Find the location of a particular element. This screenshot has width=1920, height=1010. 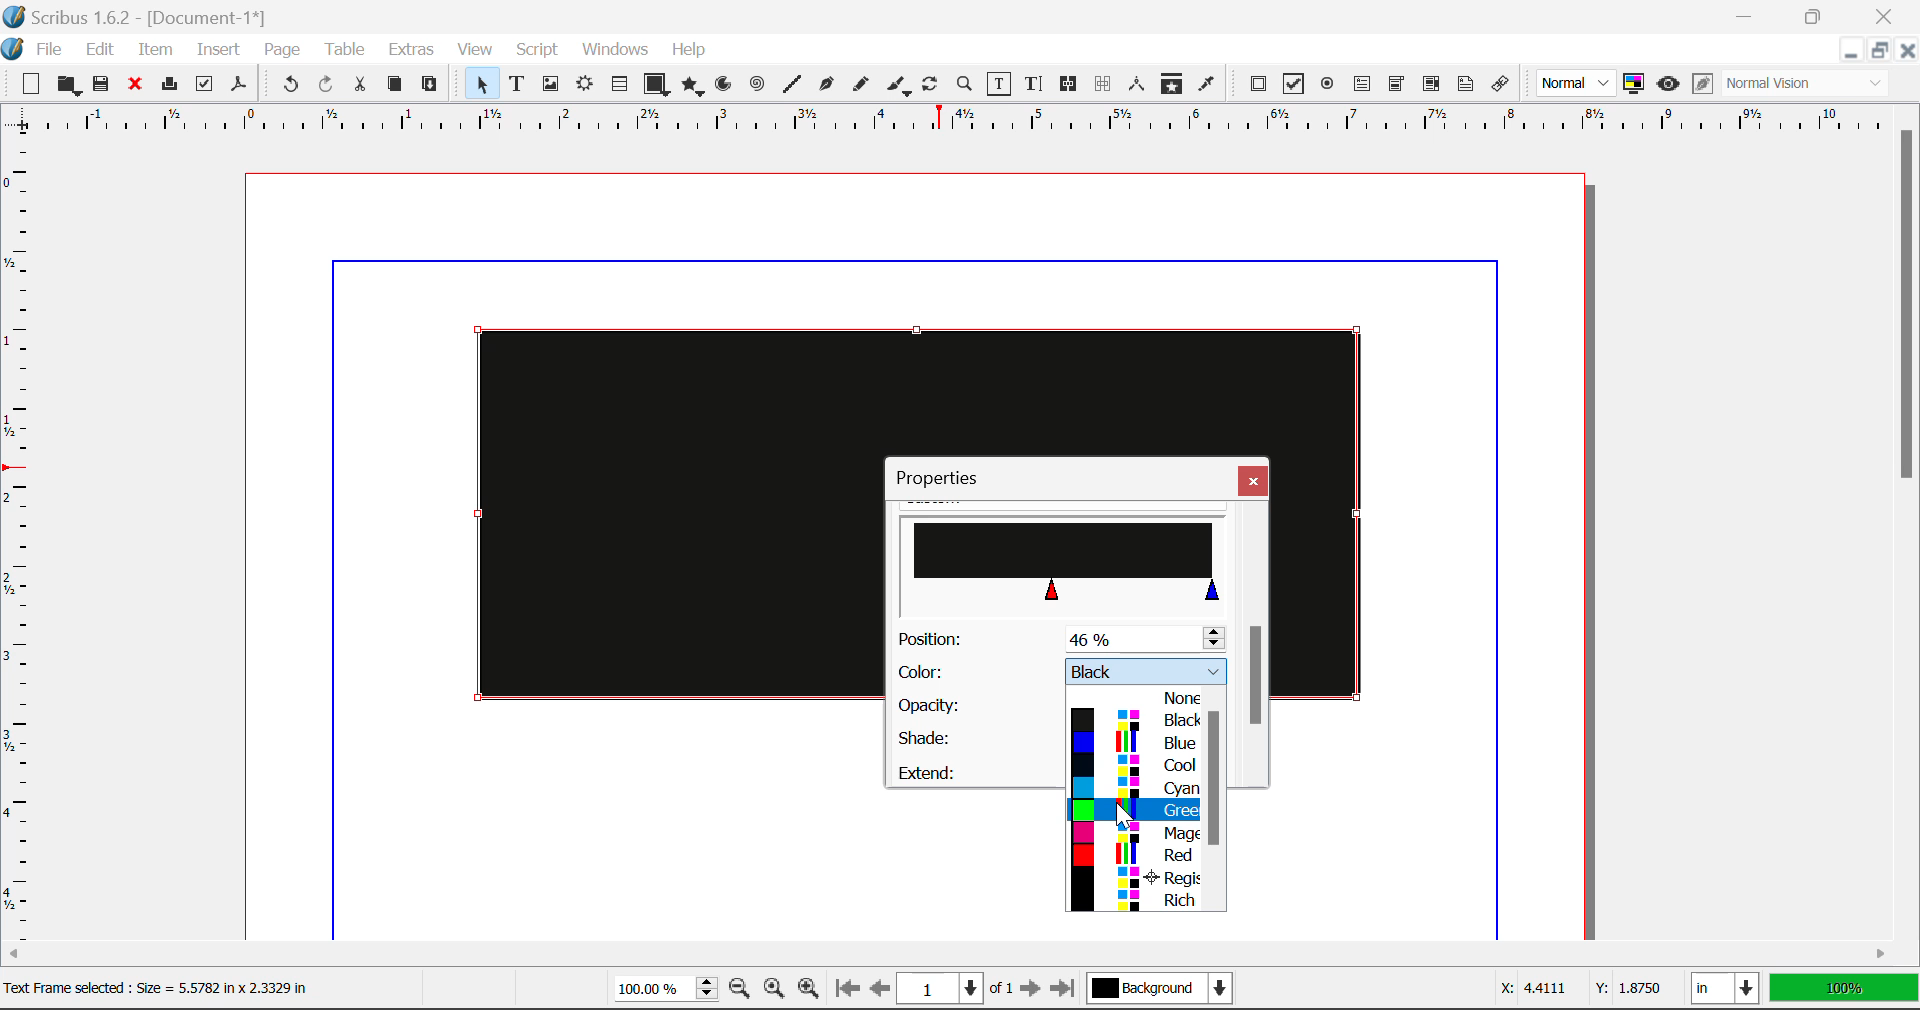

Restore Down is located at coordinates (1747, 14).